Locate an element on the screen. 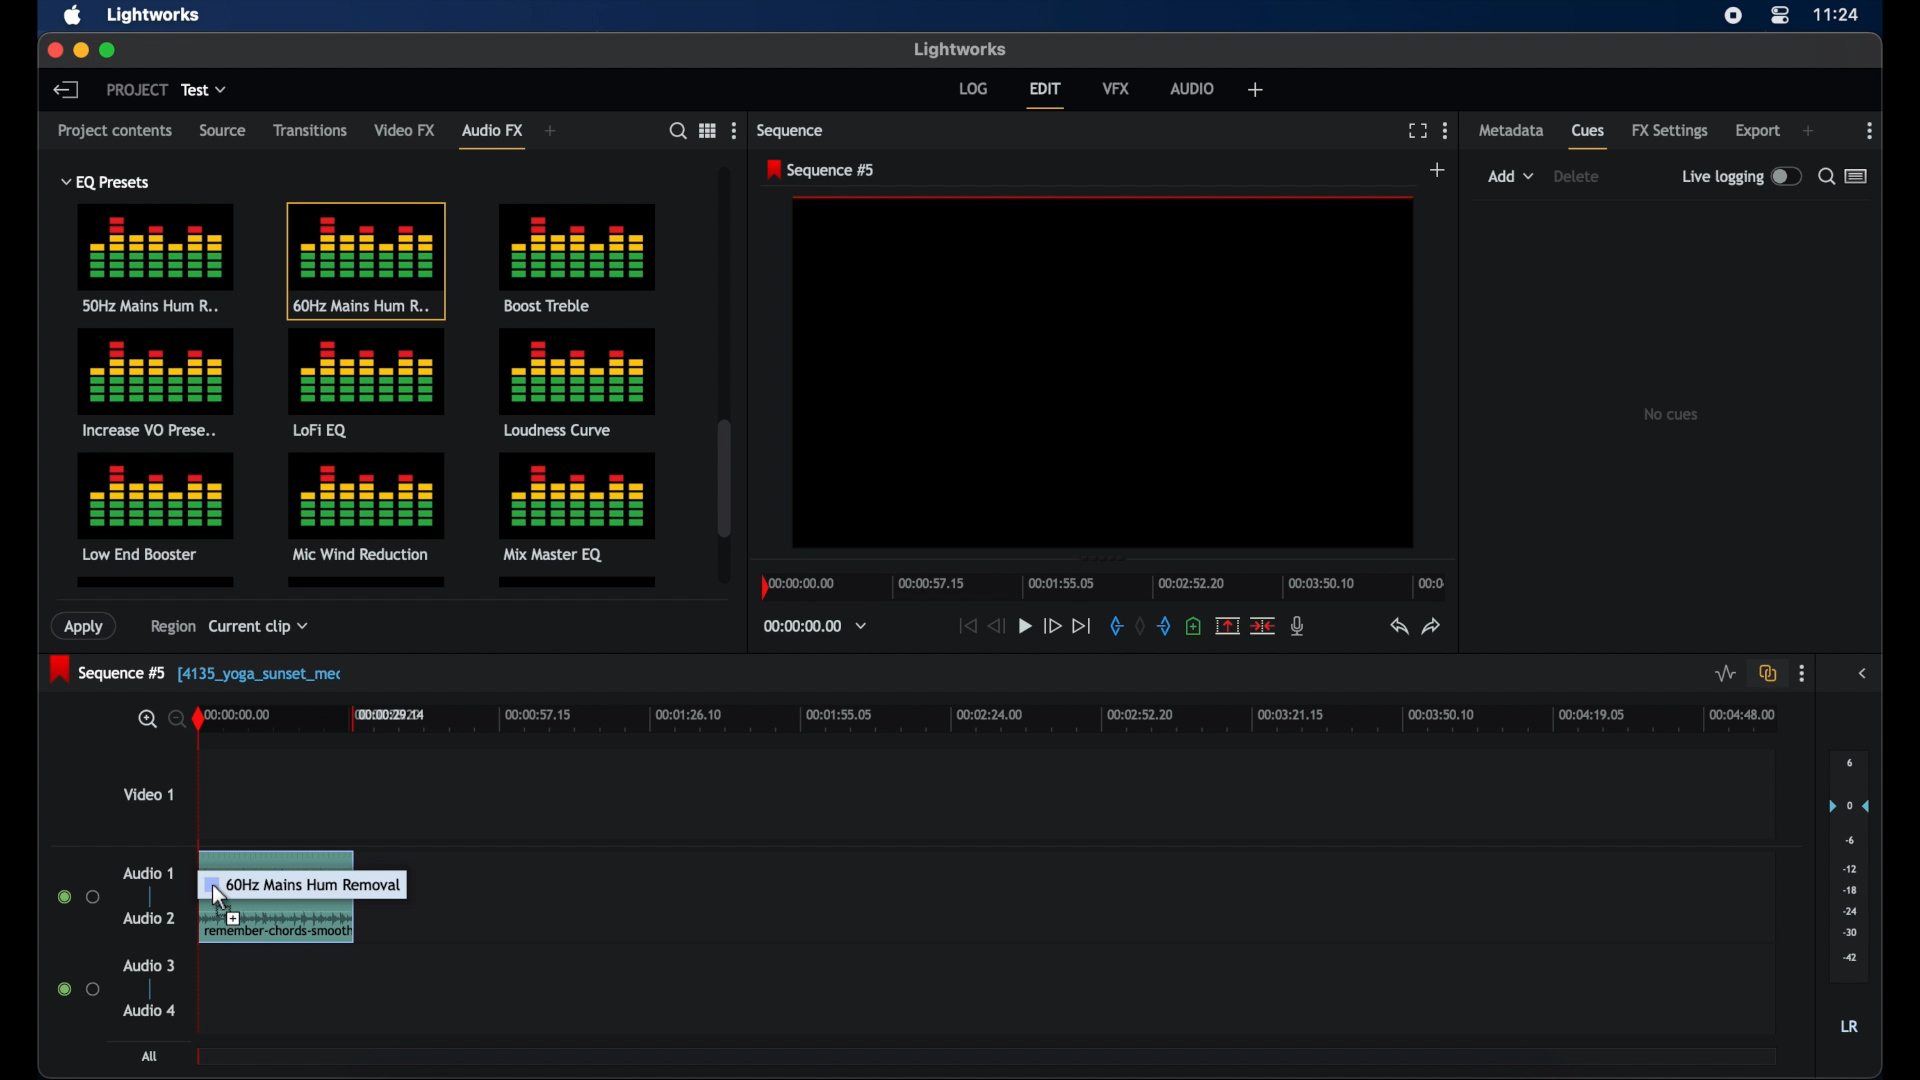  add is located at coordinates (1256, 89).